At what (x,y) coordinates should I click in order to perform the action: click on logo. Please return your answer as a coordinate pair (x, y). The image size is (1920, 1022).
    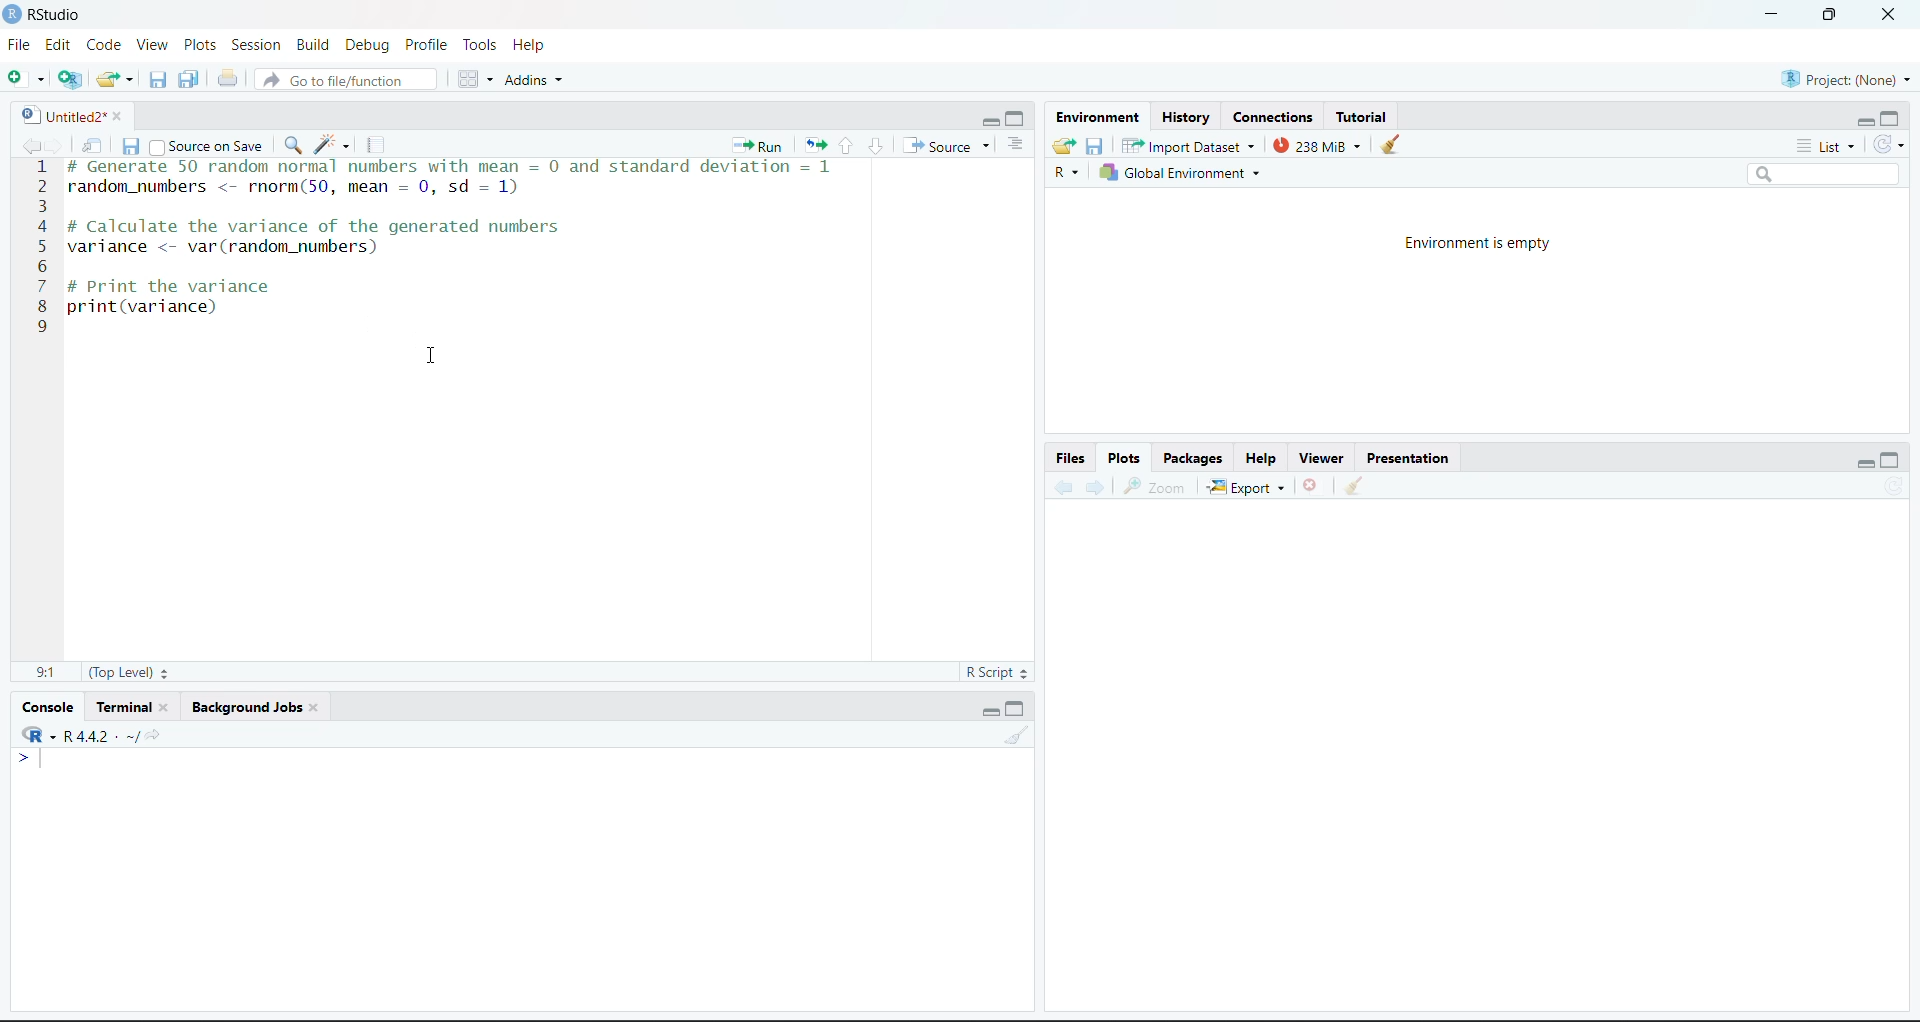
    Looking at the image, I should click on (14, 15).